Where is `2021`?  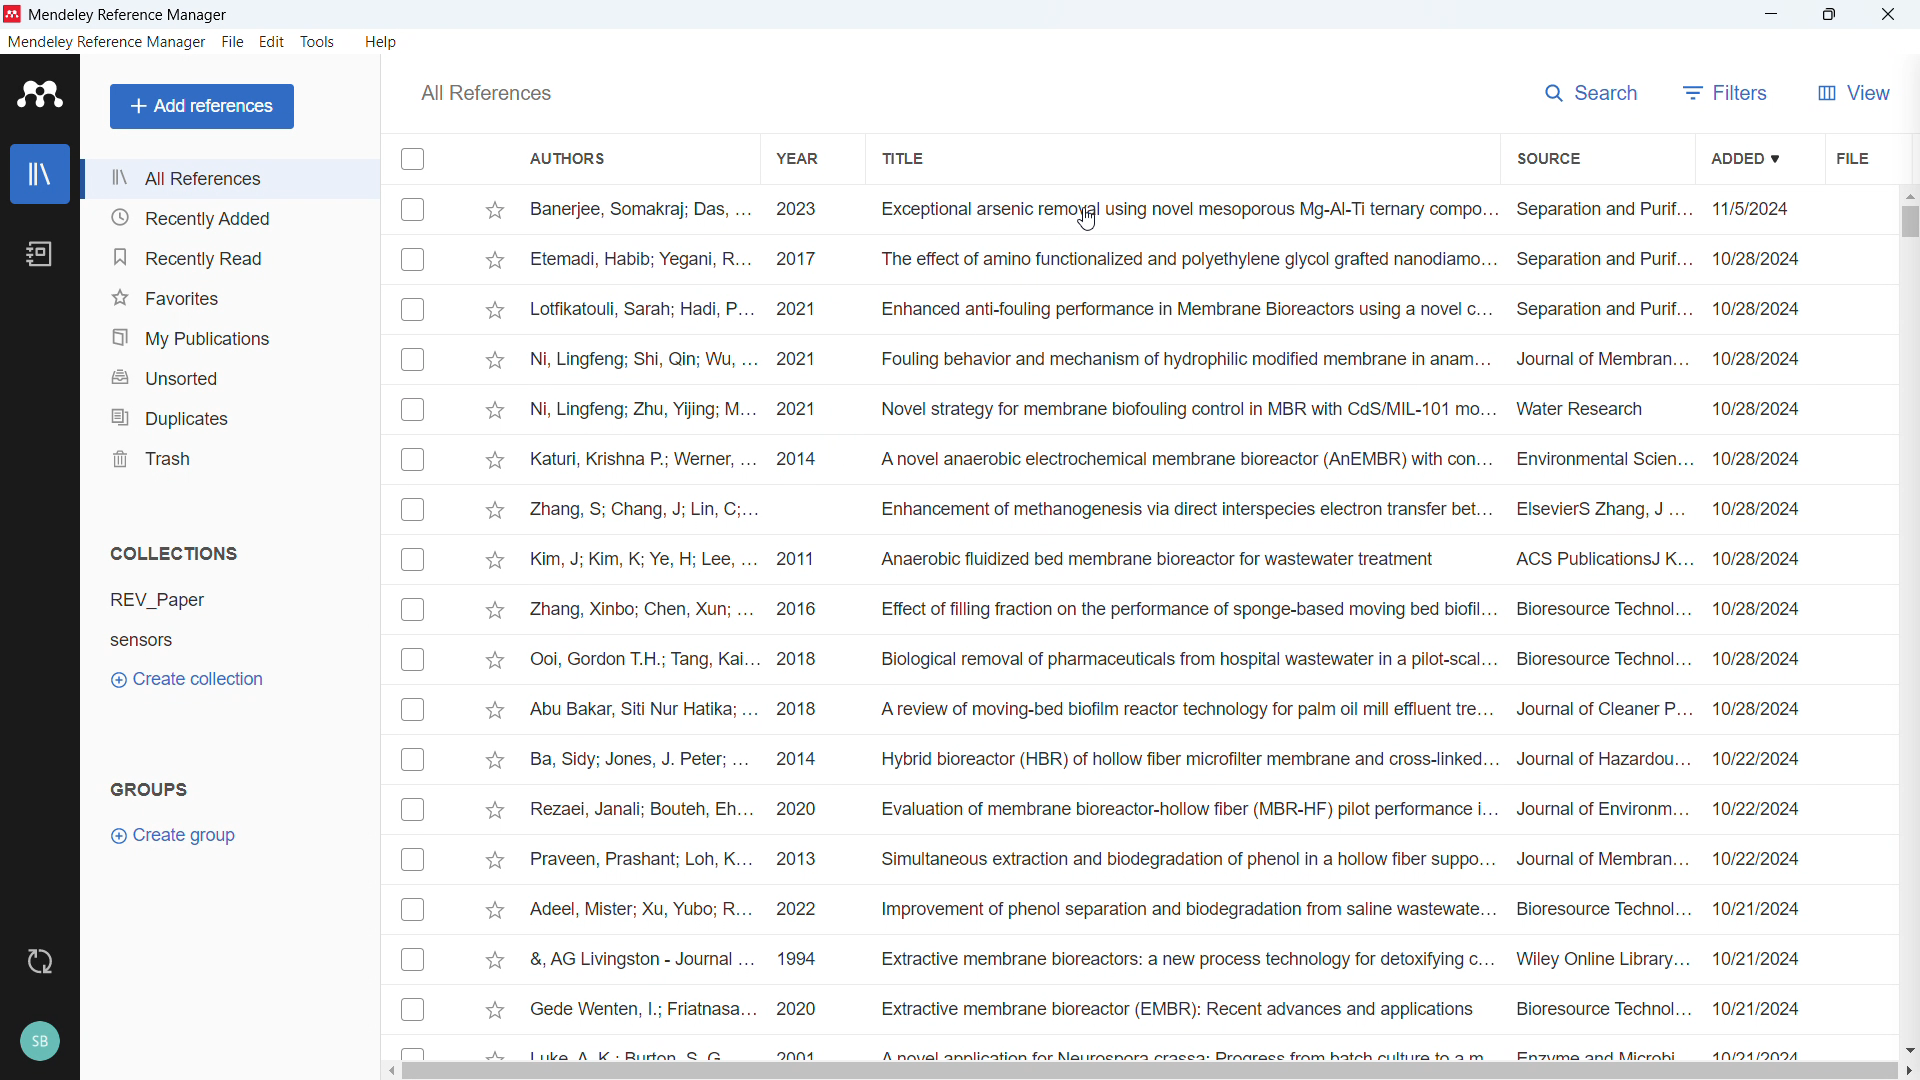
2021 is located at coordinates (806, 307).